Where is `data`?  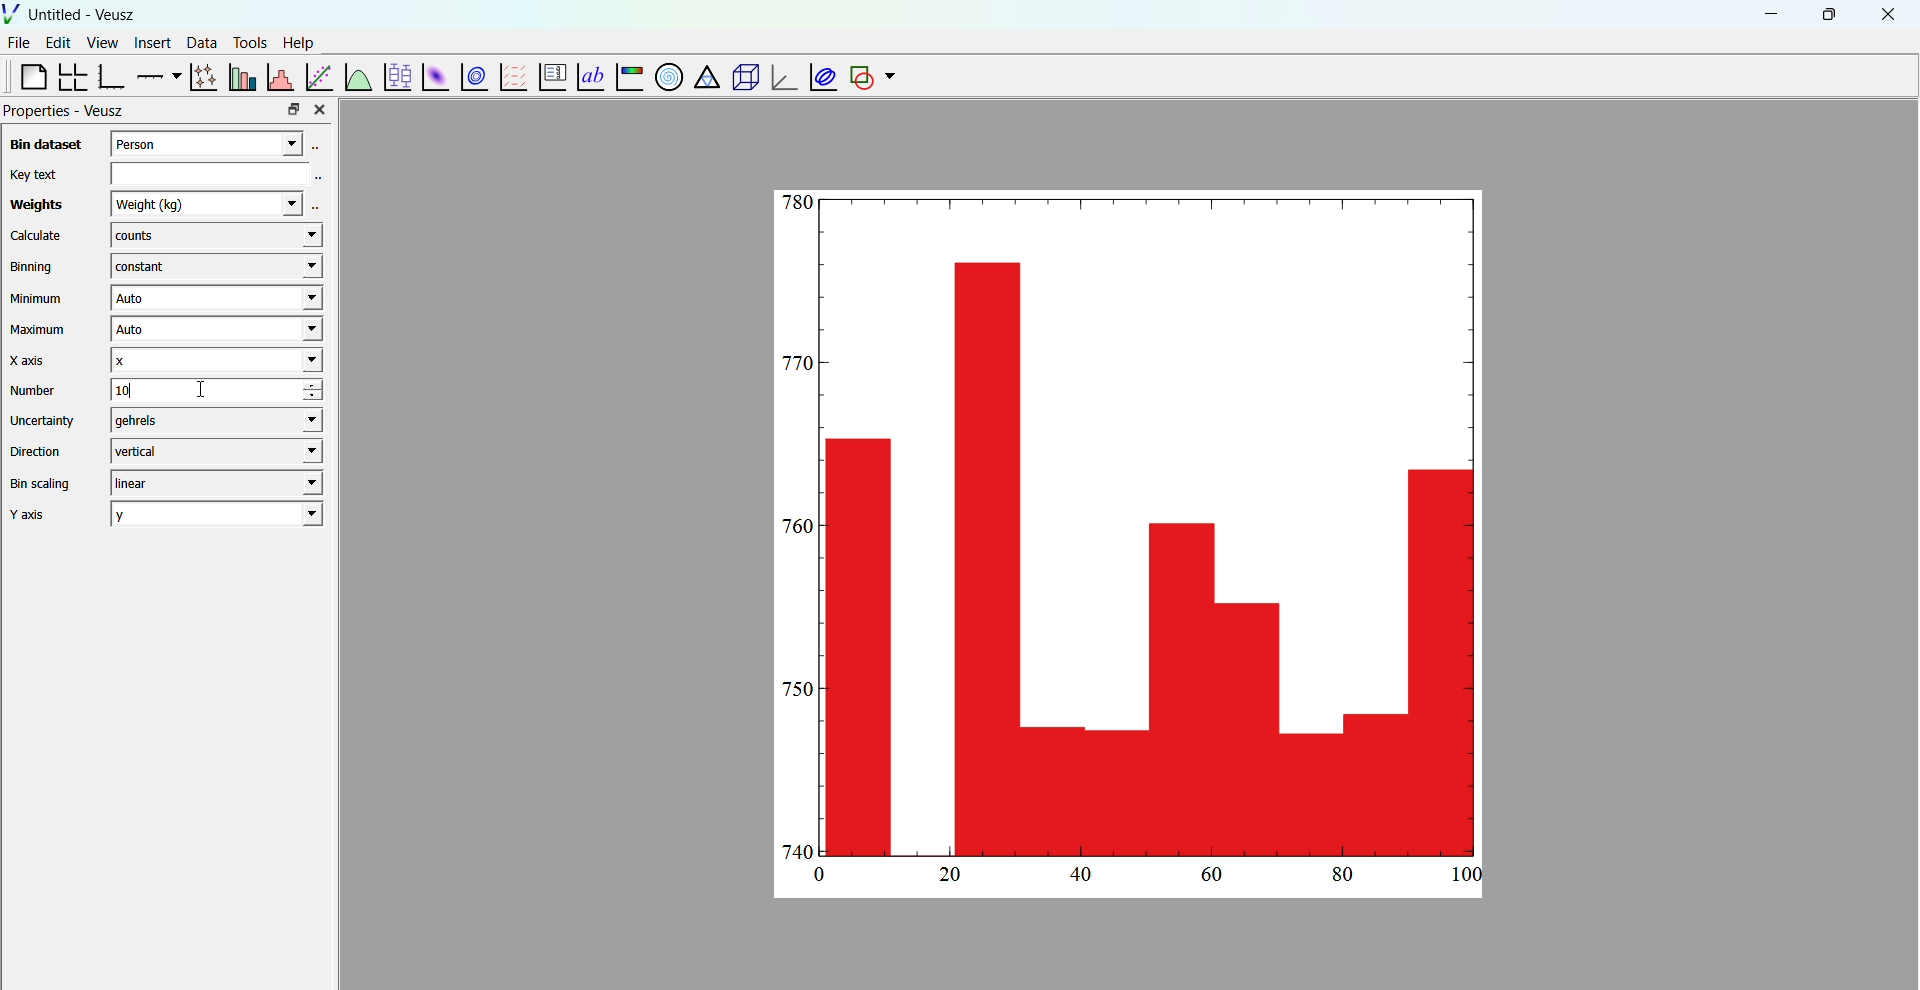 data is located at coordinates (199, 42).